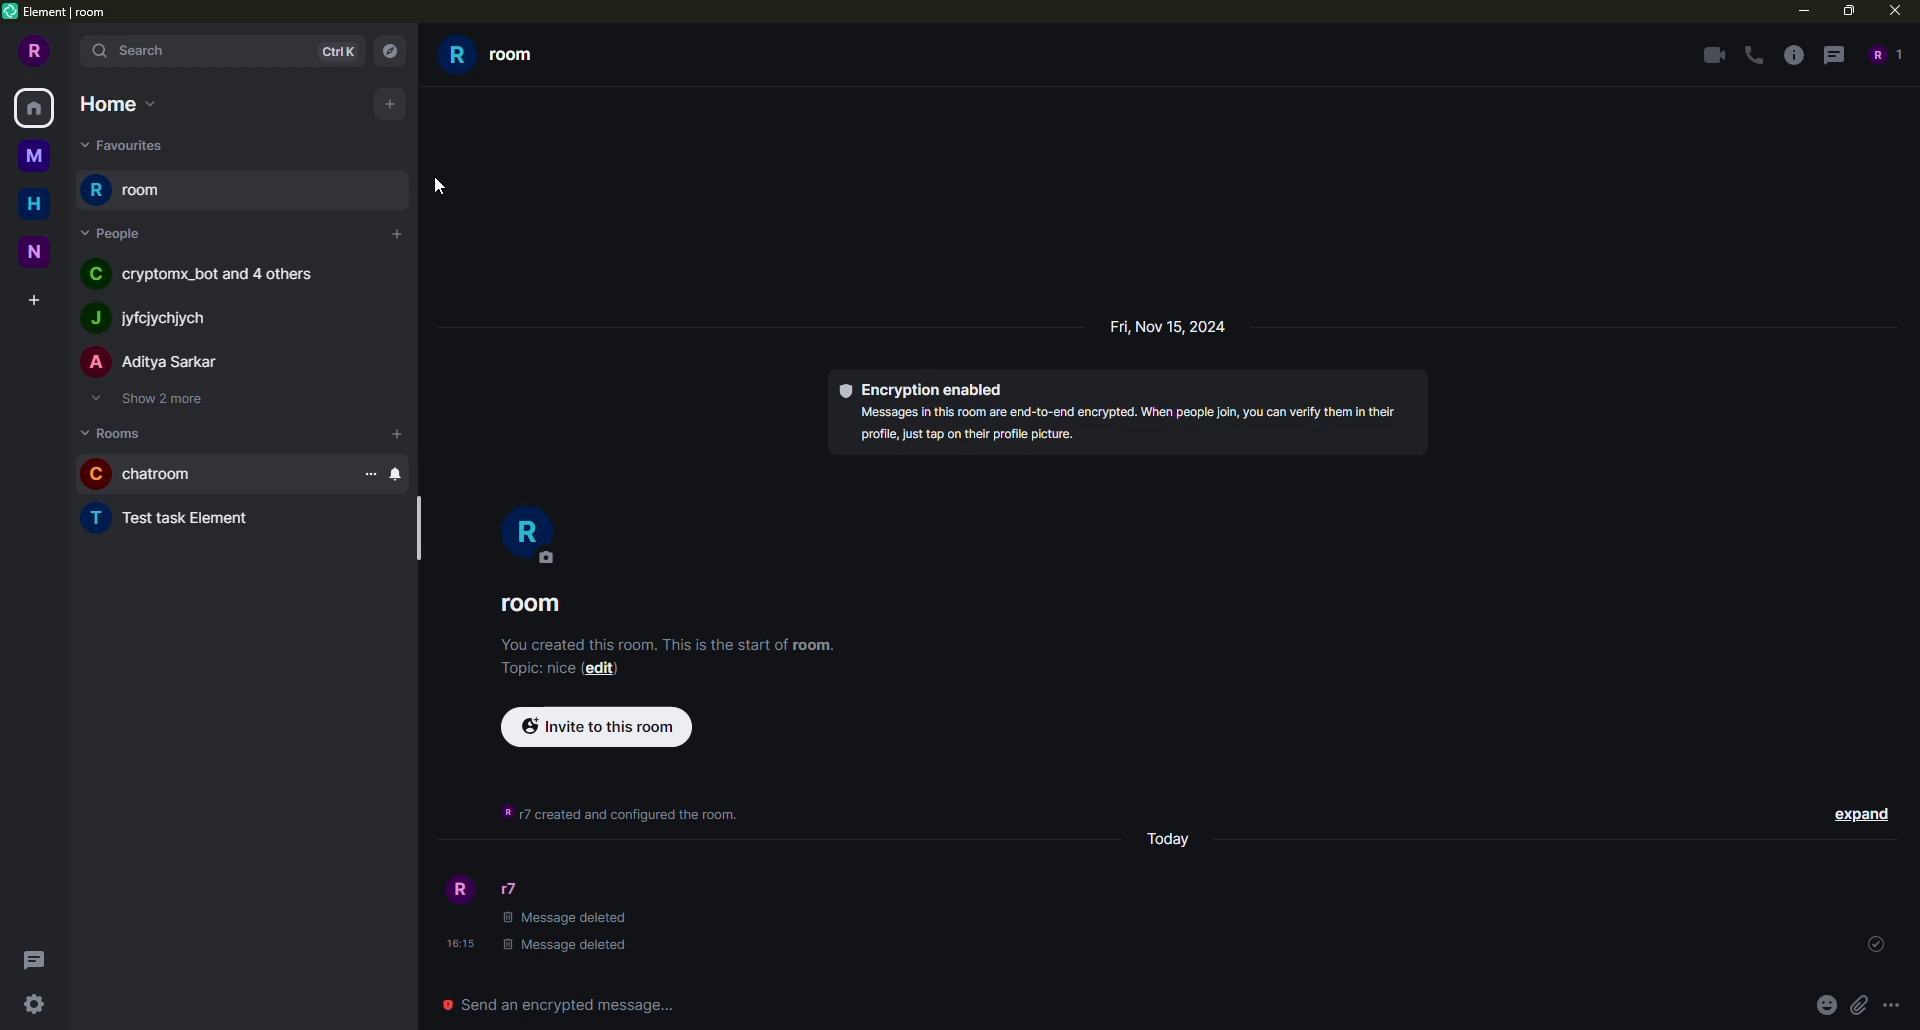  Describe the element at coordinates (1896, 11) in the screenshot. I see `close` at that location.